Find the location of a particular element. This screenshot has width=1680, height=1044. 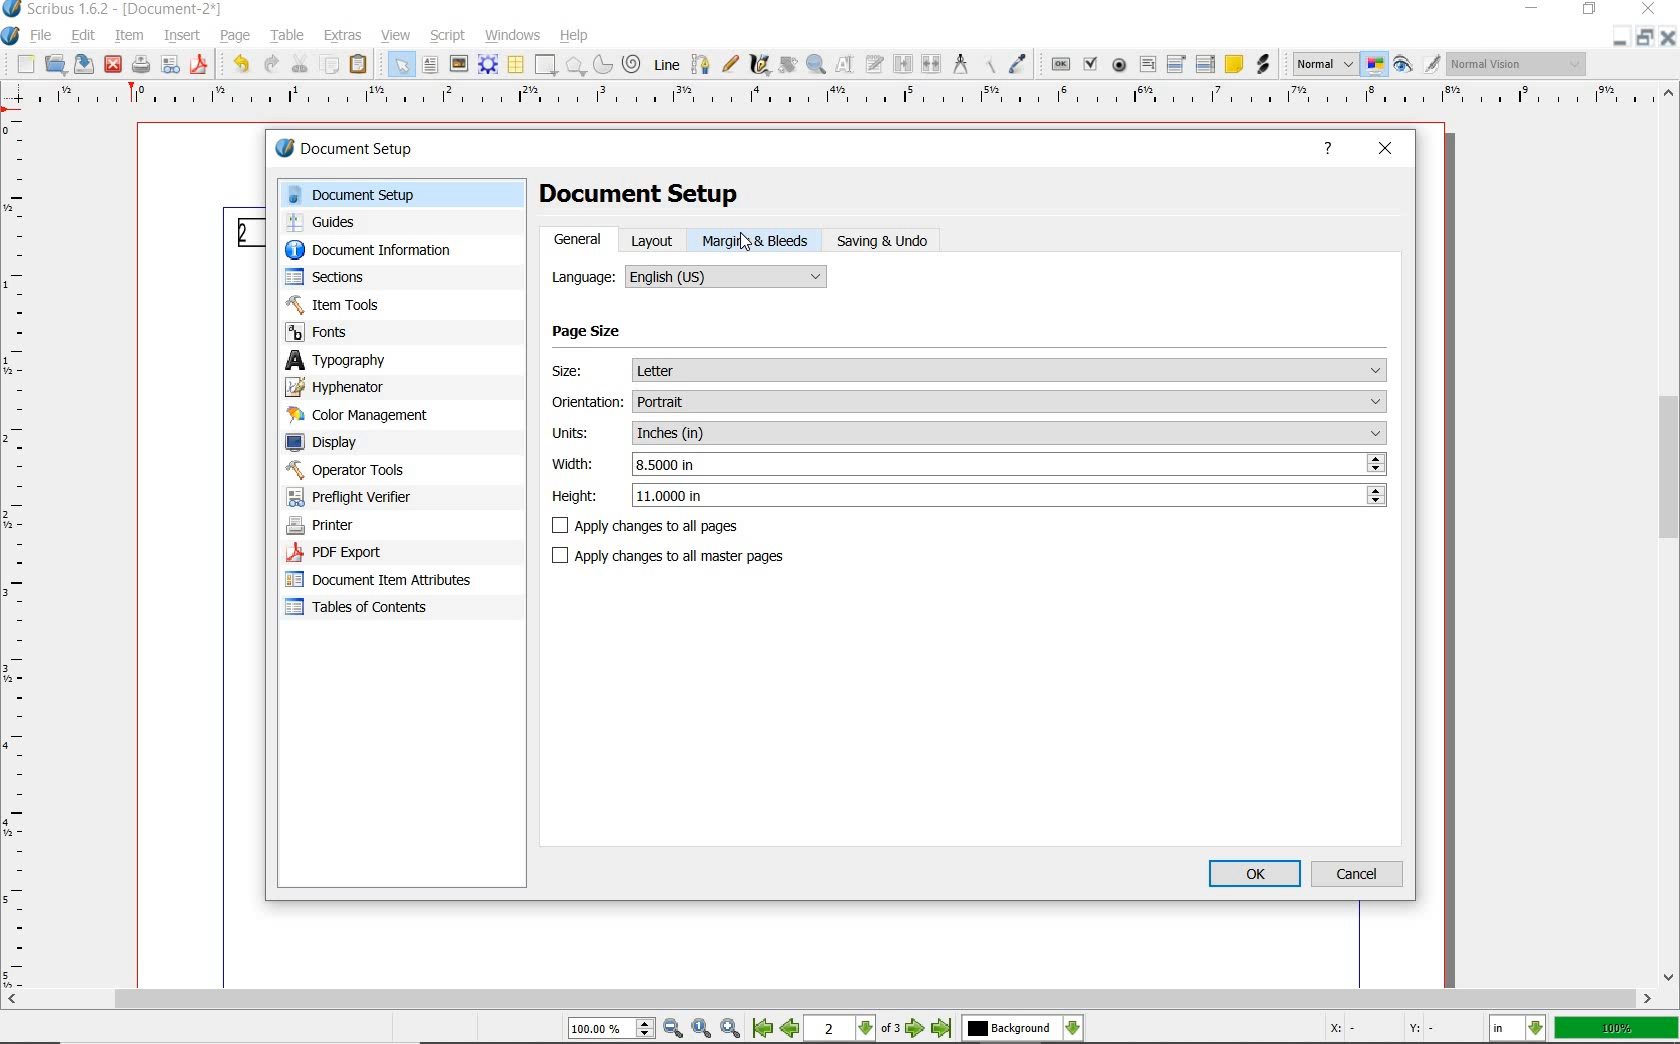

table is located at coordinates (515, 65).